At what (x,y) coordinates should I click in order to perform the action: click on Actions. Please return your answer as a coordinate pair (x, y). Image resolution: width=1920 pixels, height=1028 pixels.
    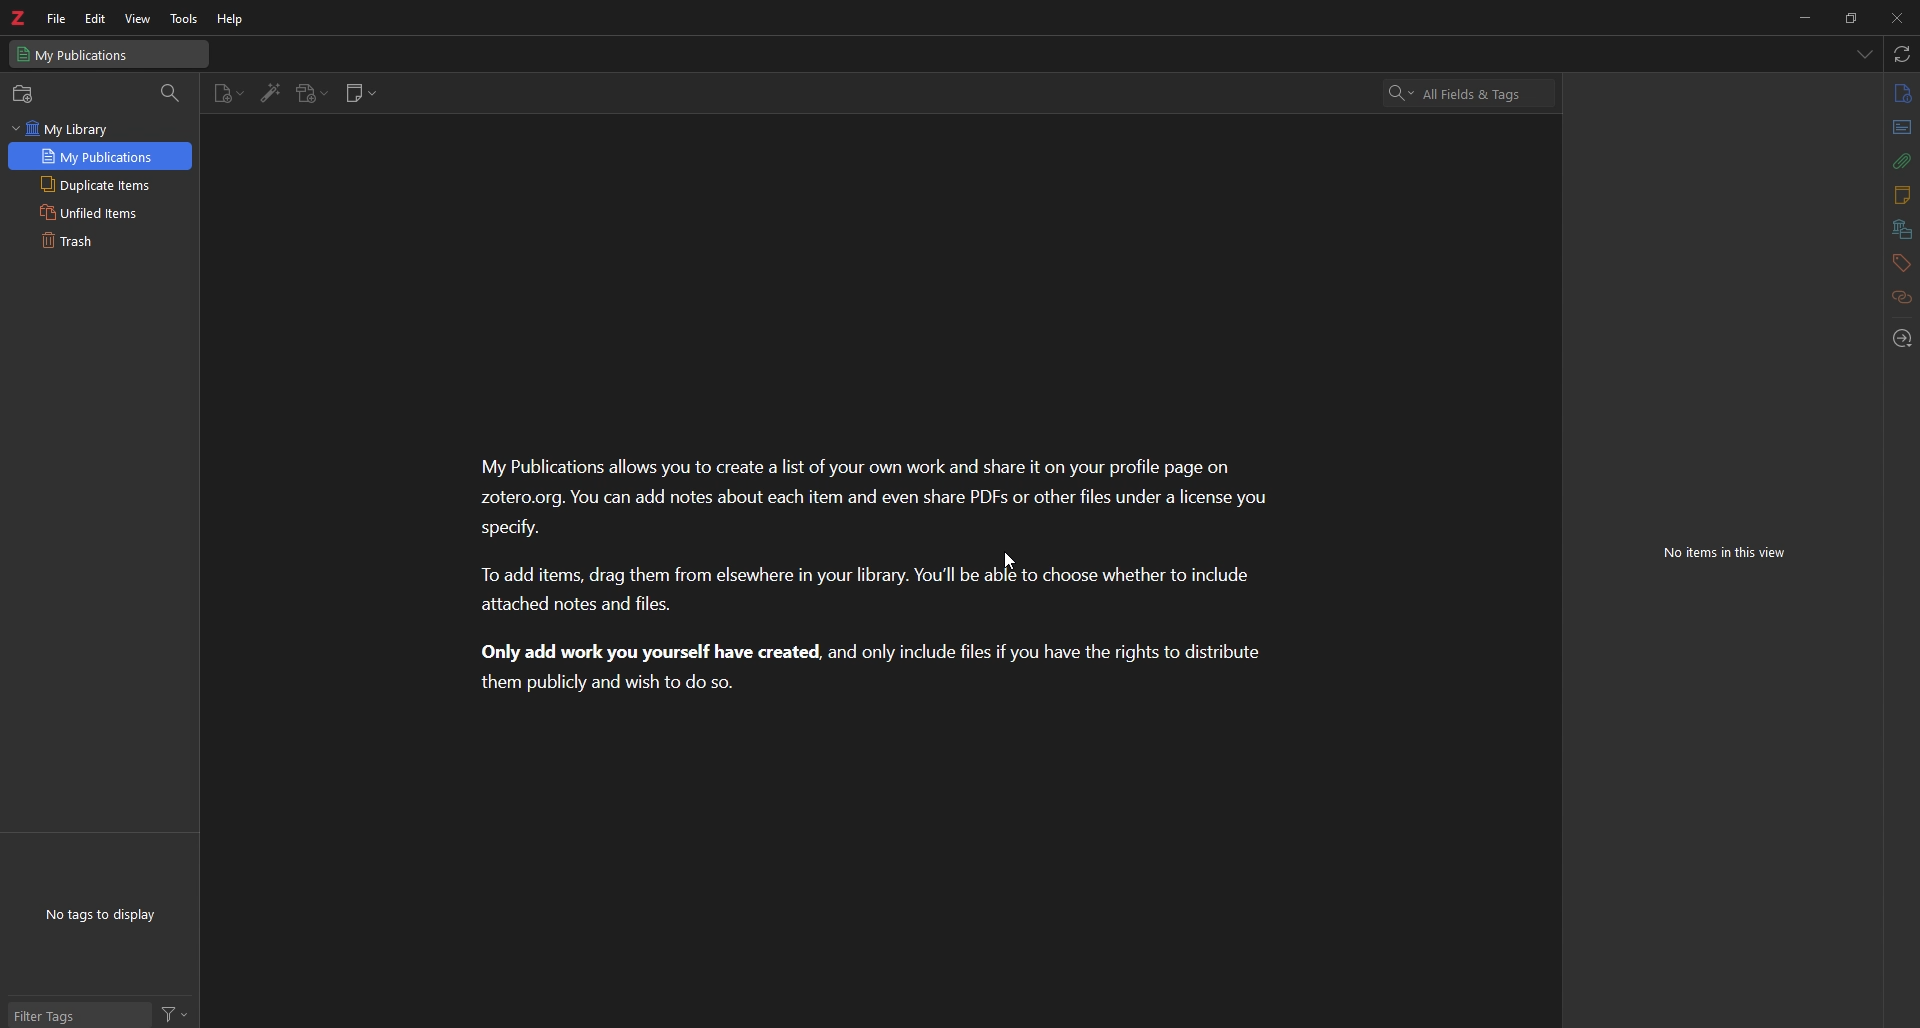
    Looking at the image, I should click on (177, 1015).